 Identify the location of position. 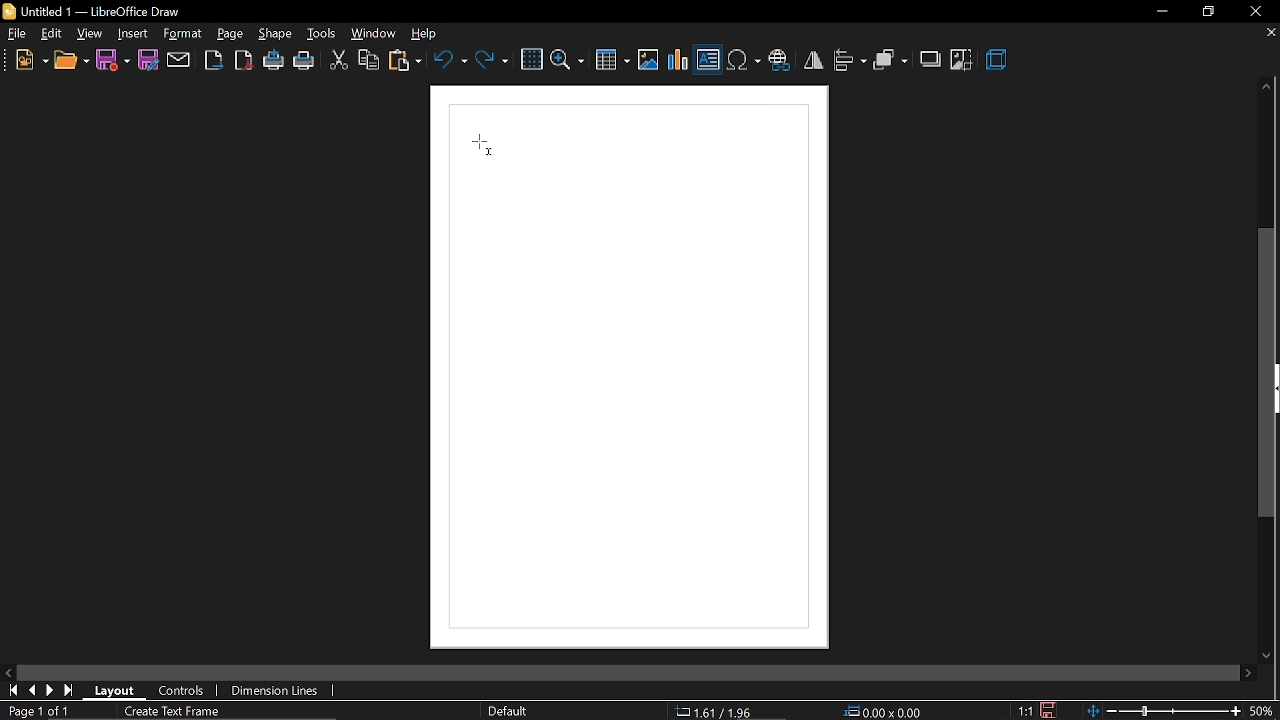
(885, 712).